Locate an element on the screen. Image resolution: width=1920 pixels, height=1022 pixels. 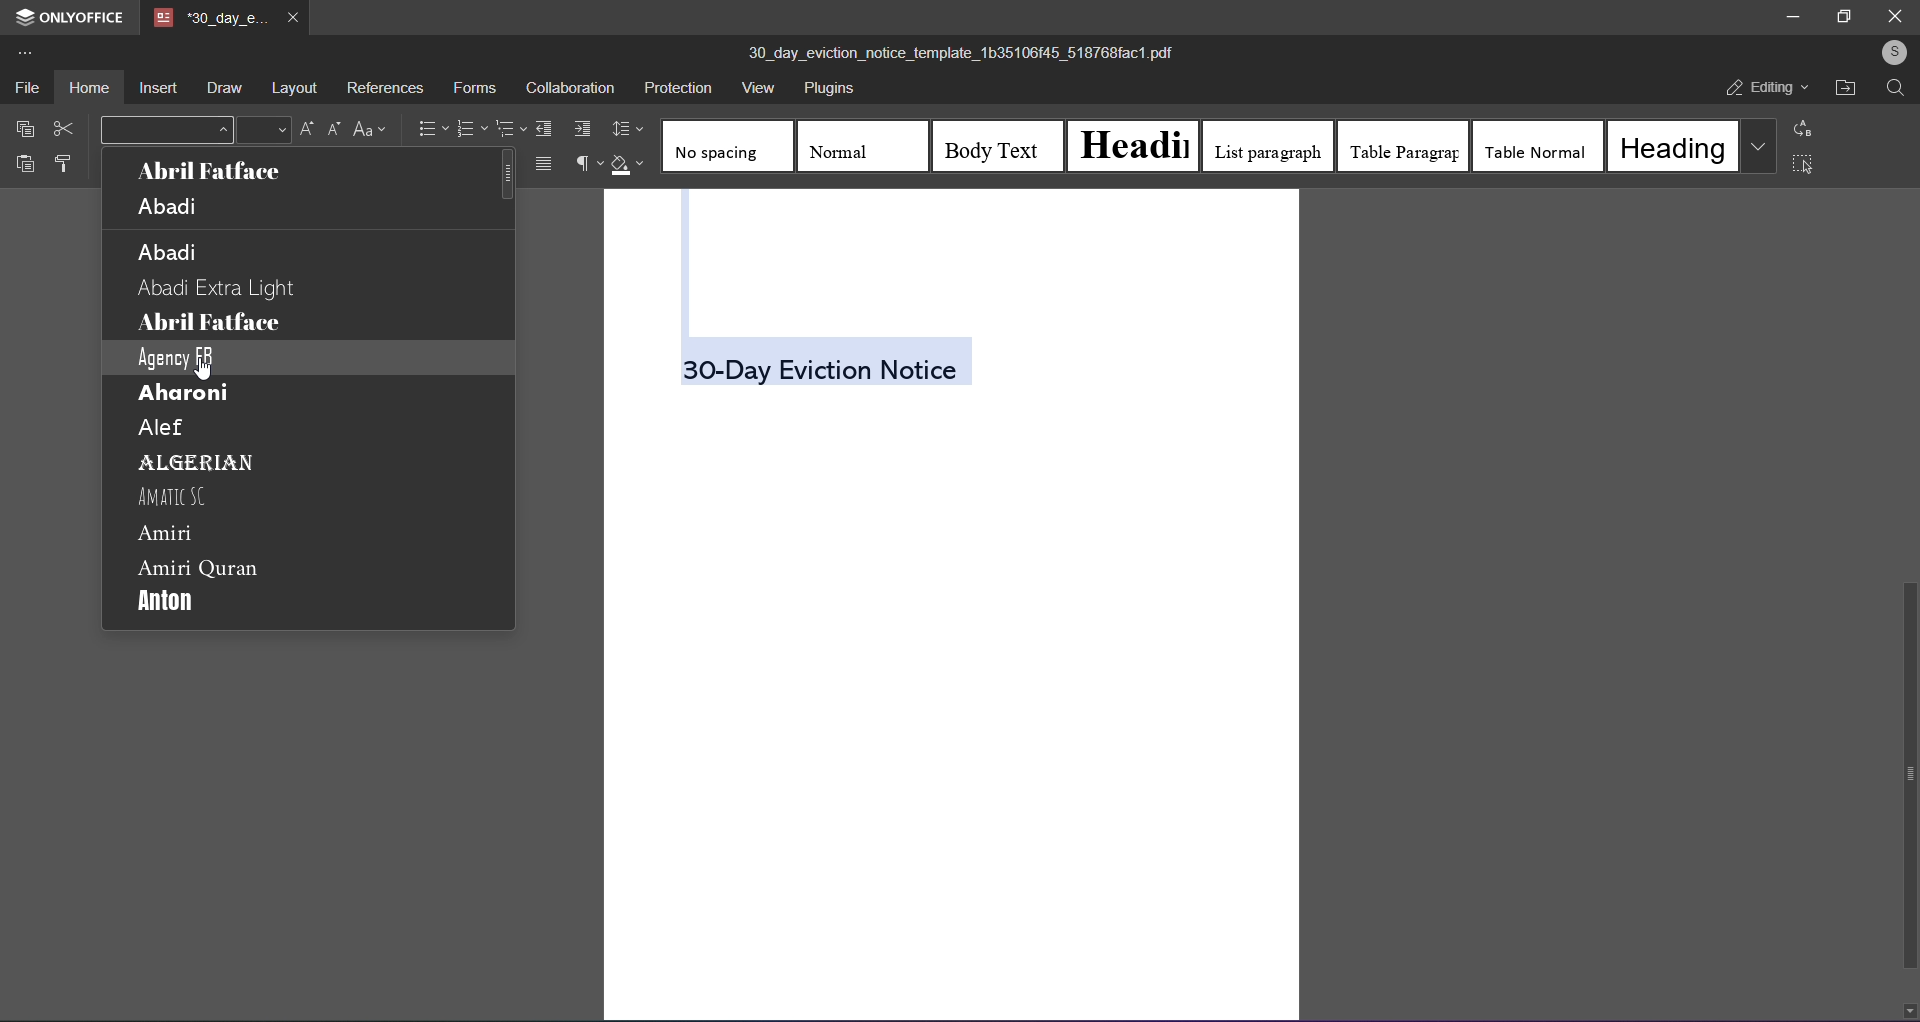
algerian is located at coordinates (204, 466).